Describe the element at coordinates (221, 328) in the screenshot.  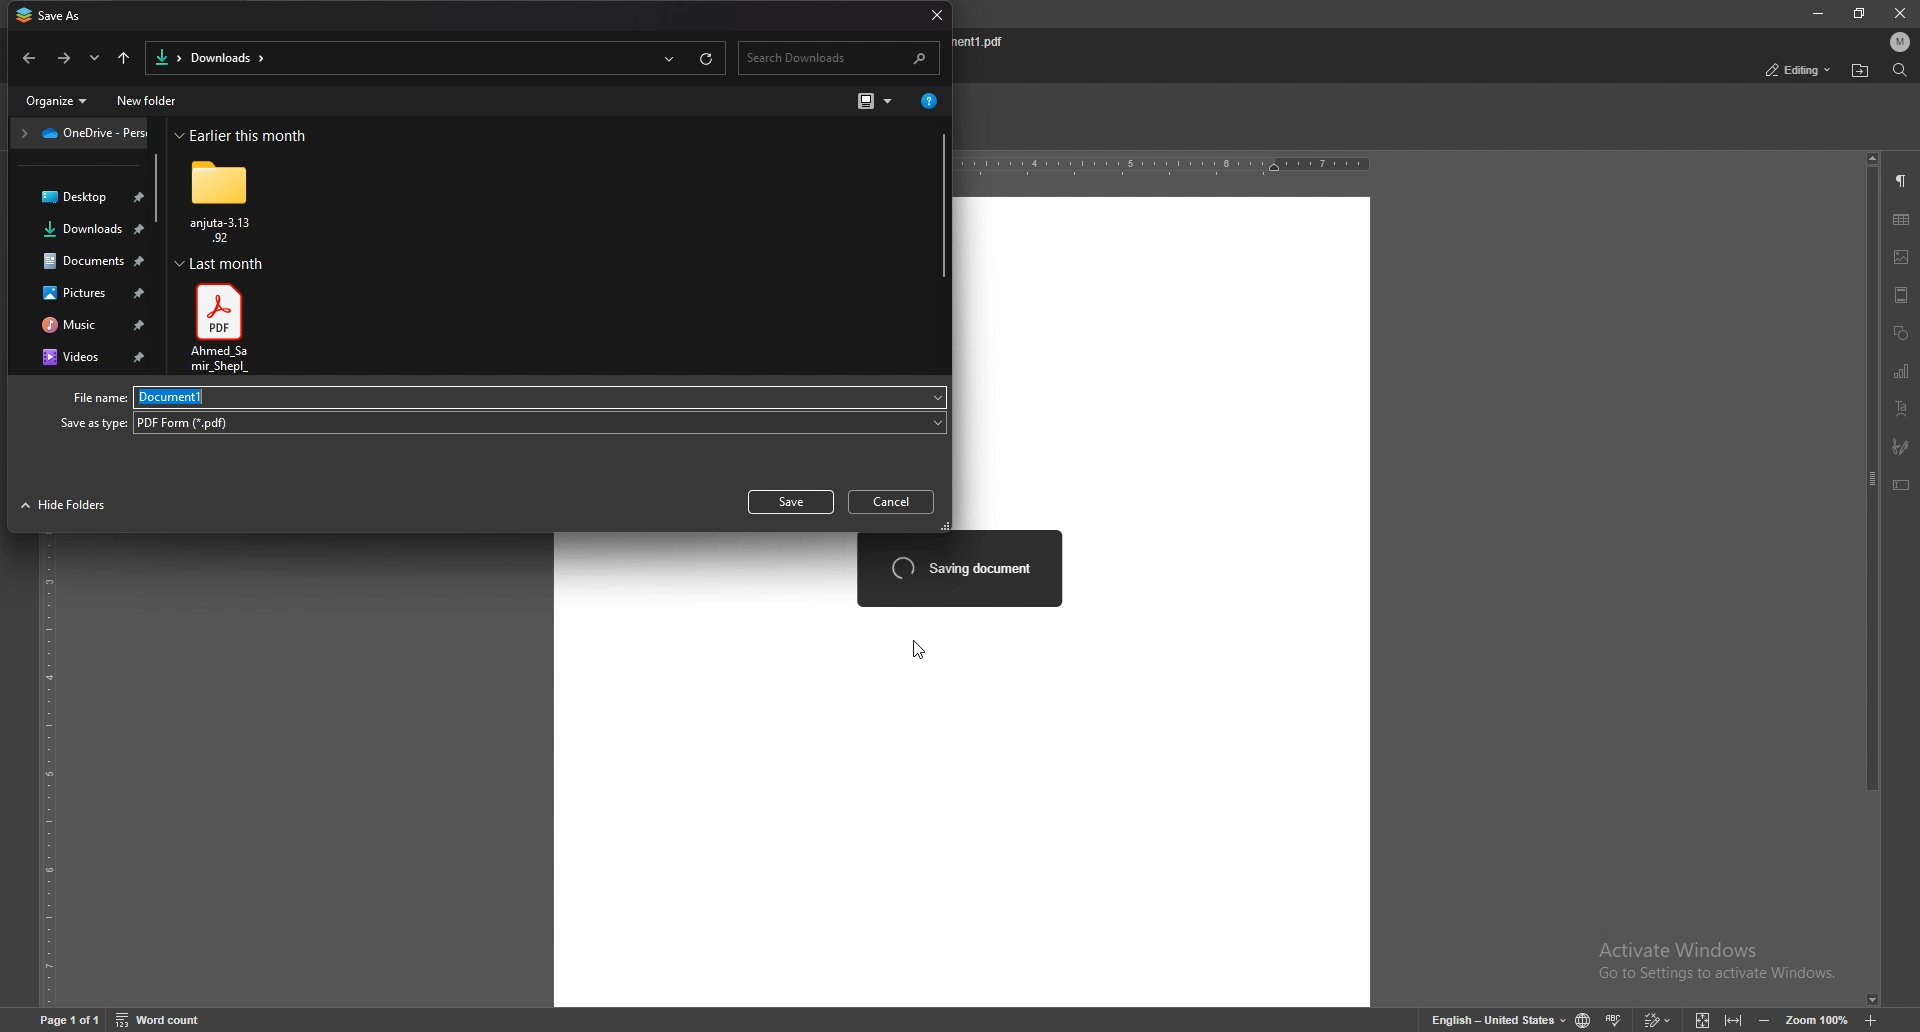
I see `file` at that location.